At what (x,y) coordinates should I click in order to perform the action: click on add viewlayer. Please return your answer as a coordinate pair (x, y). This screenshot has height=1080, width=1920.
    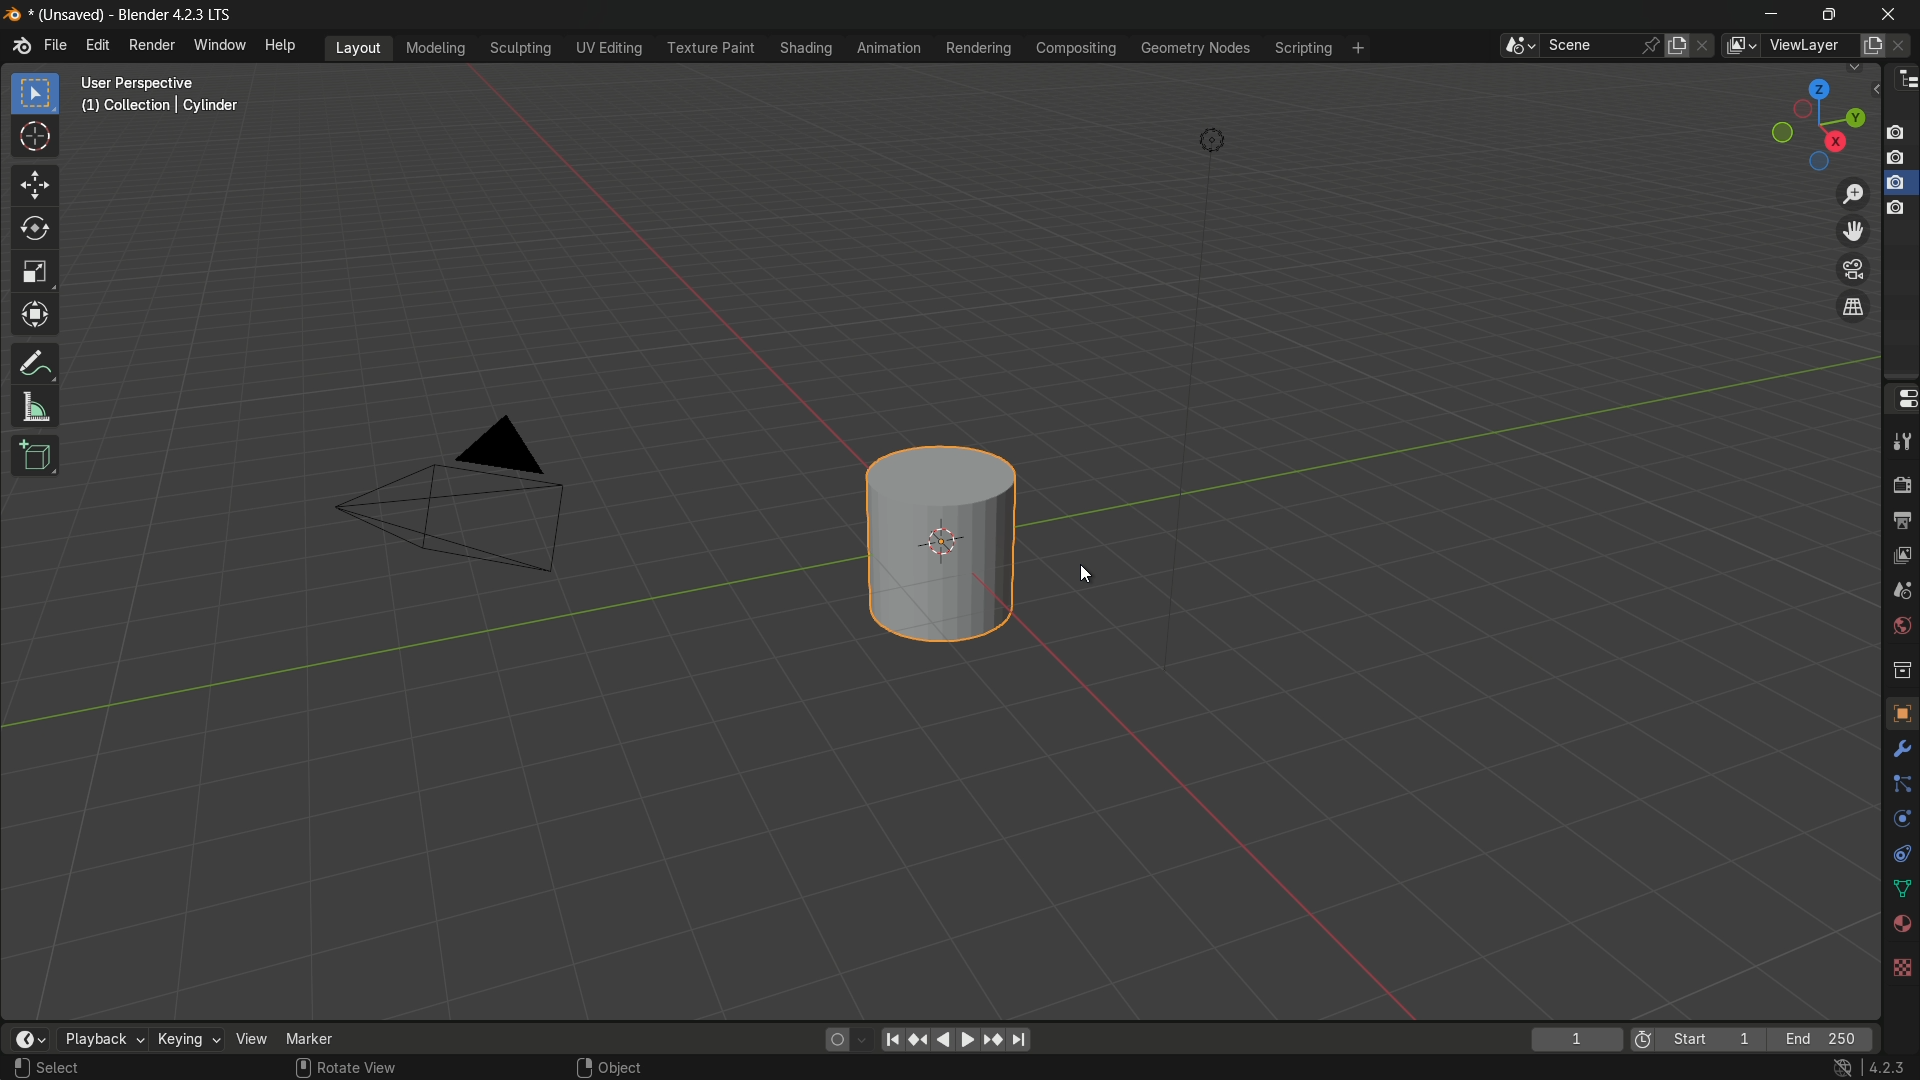
    Looking at the image, I should click on (1872, 46).